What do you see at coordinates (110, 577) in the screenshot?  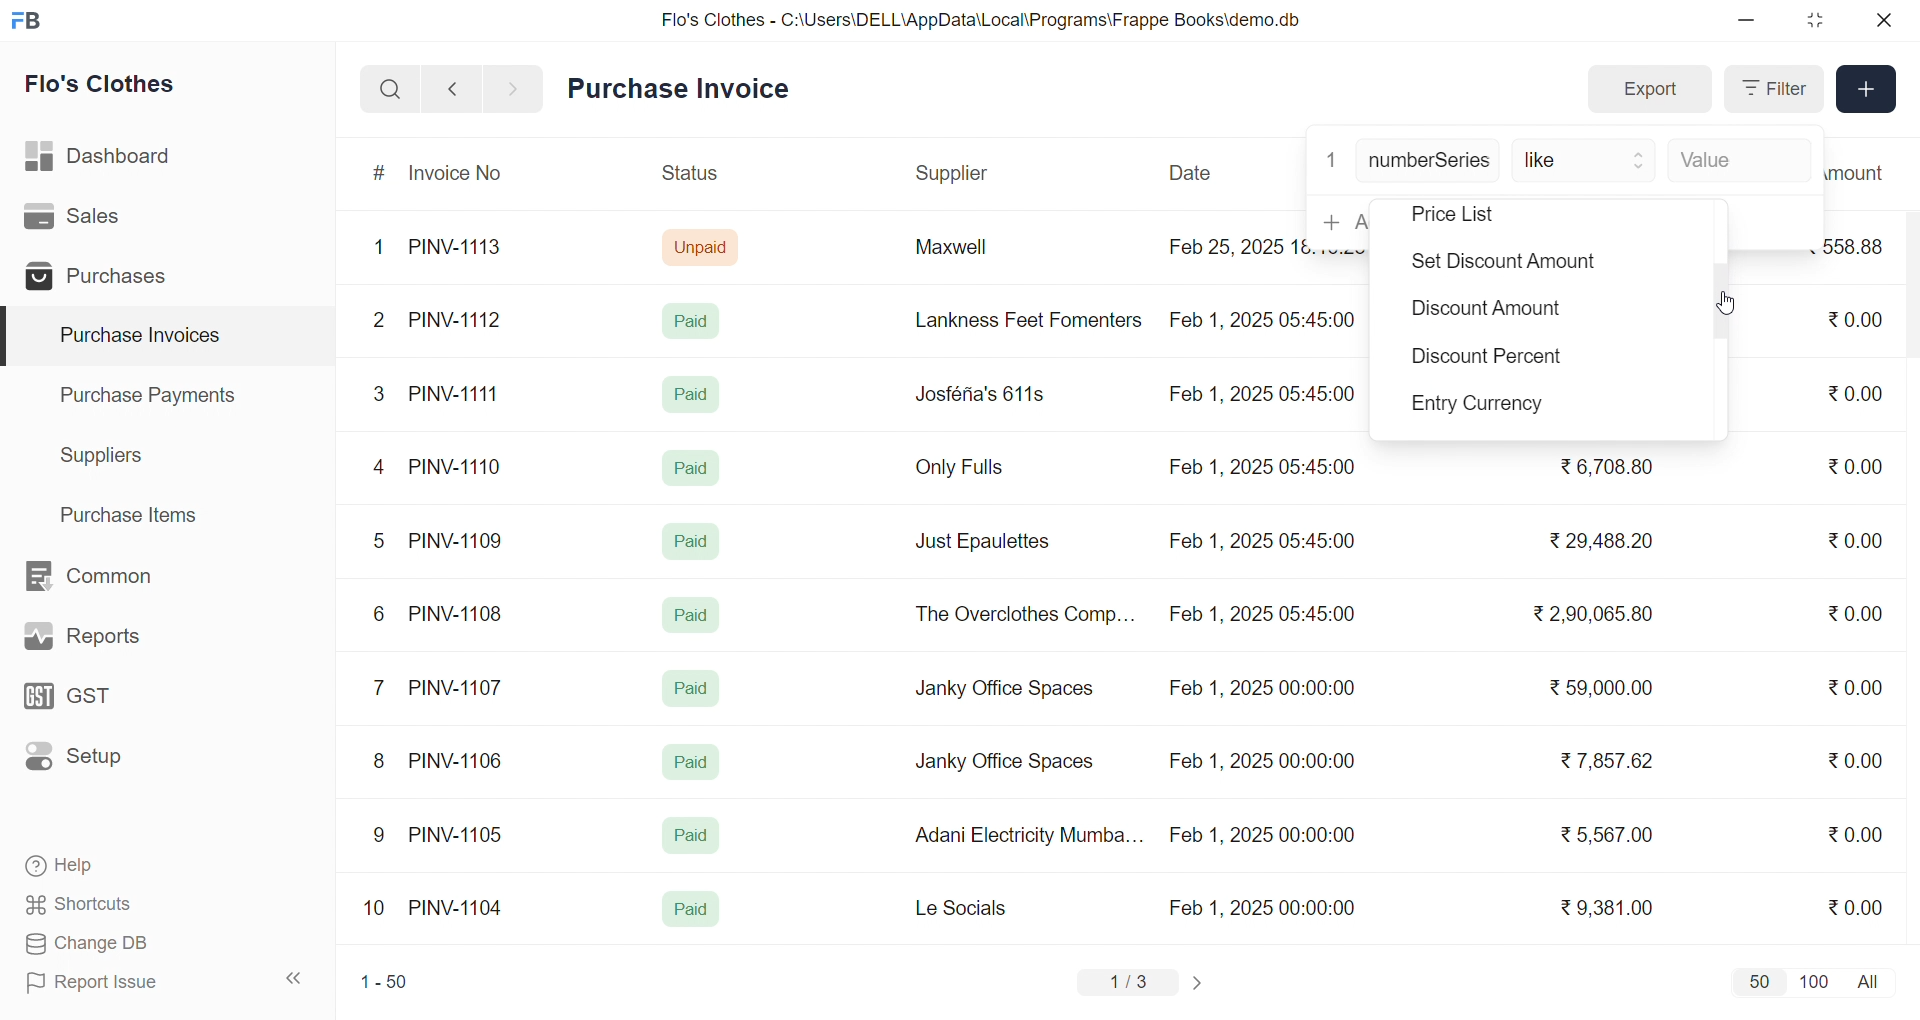 I see `Common` at bounding box center [110, 577].